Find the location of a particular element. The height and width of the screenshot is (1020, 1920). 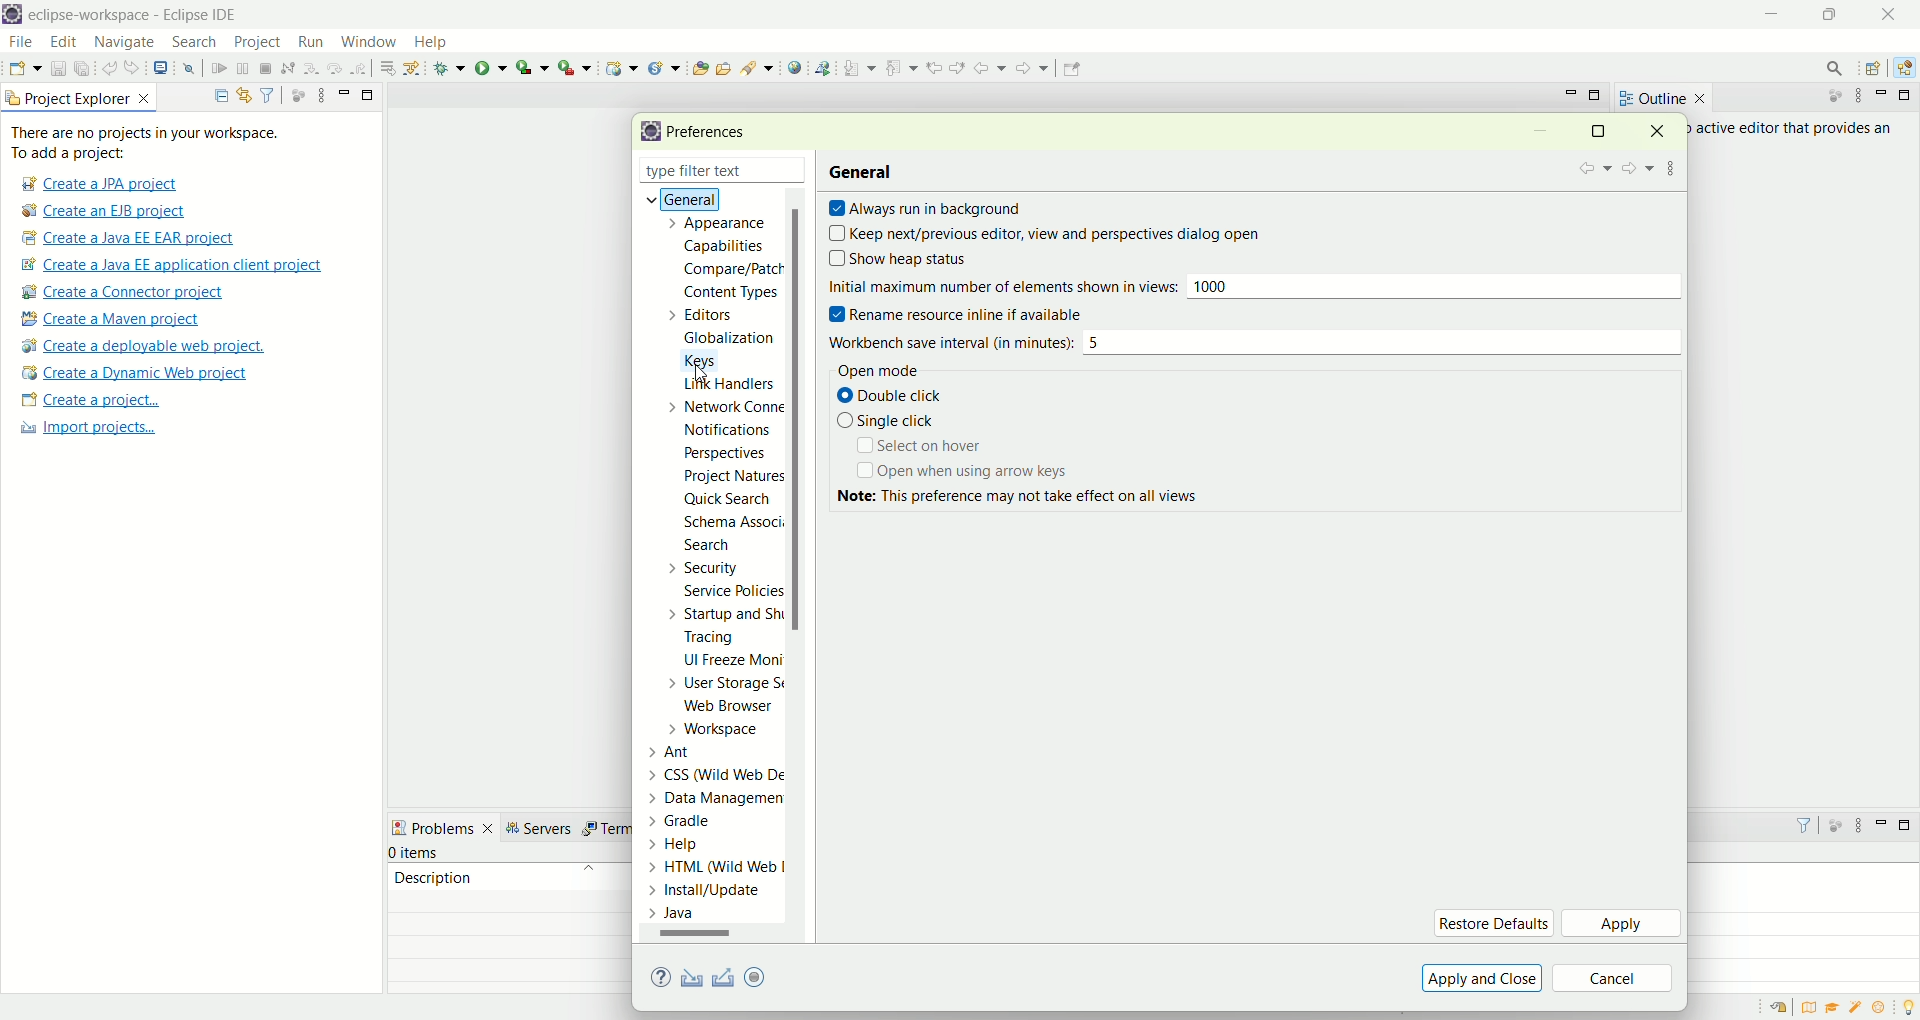

edit is located at coordinates (61, 43).